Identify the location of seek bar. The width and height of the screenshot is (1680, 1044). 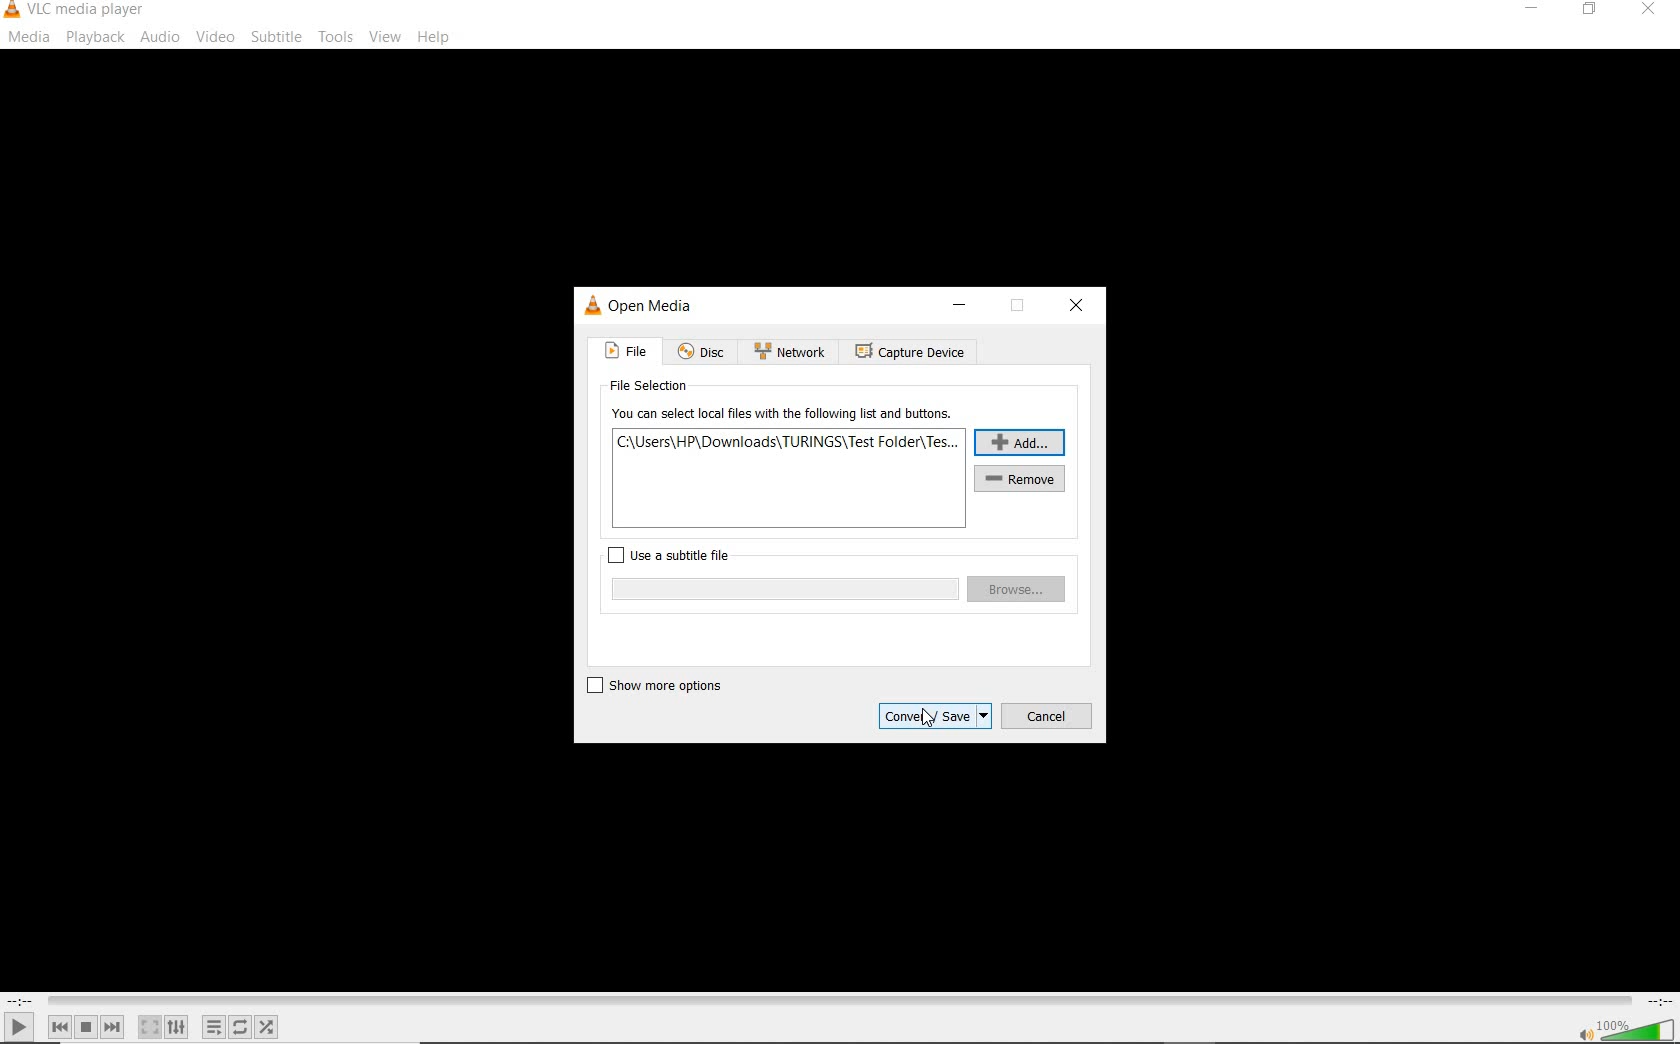
(837, 1001).